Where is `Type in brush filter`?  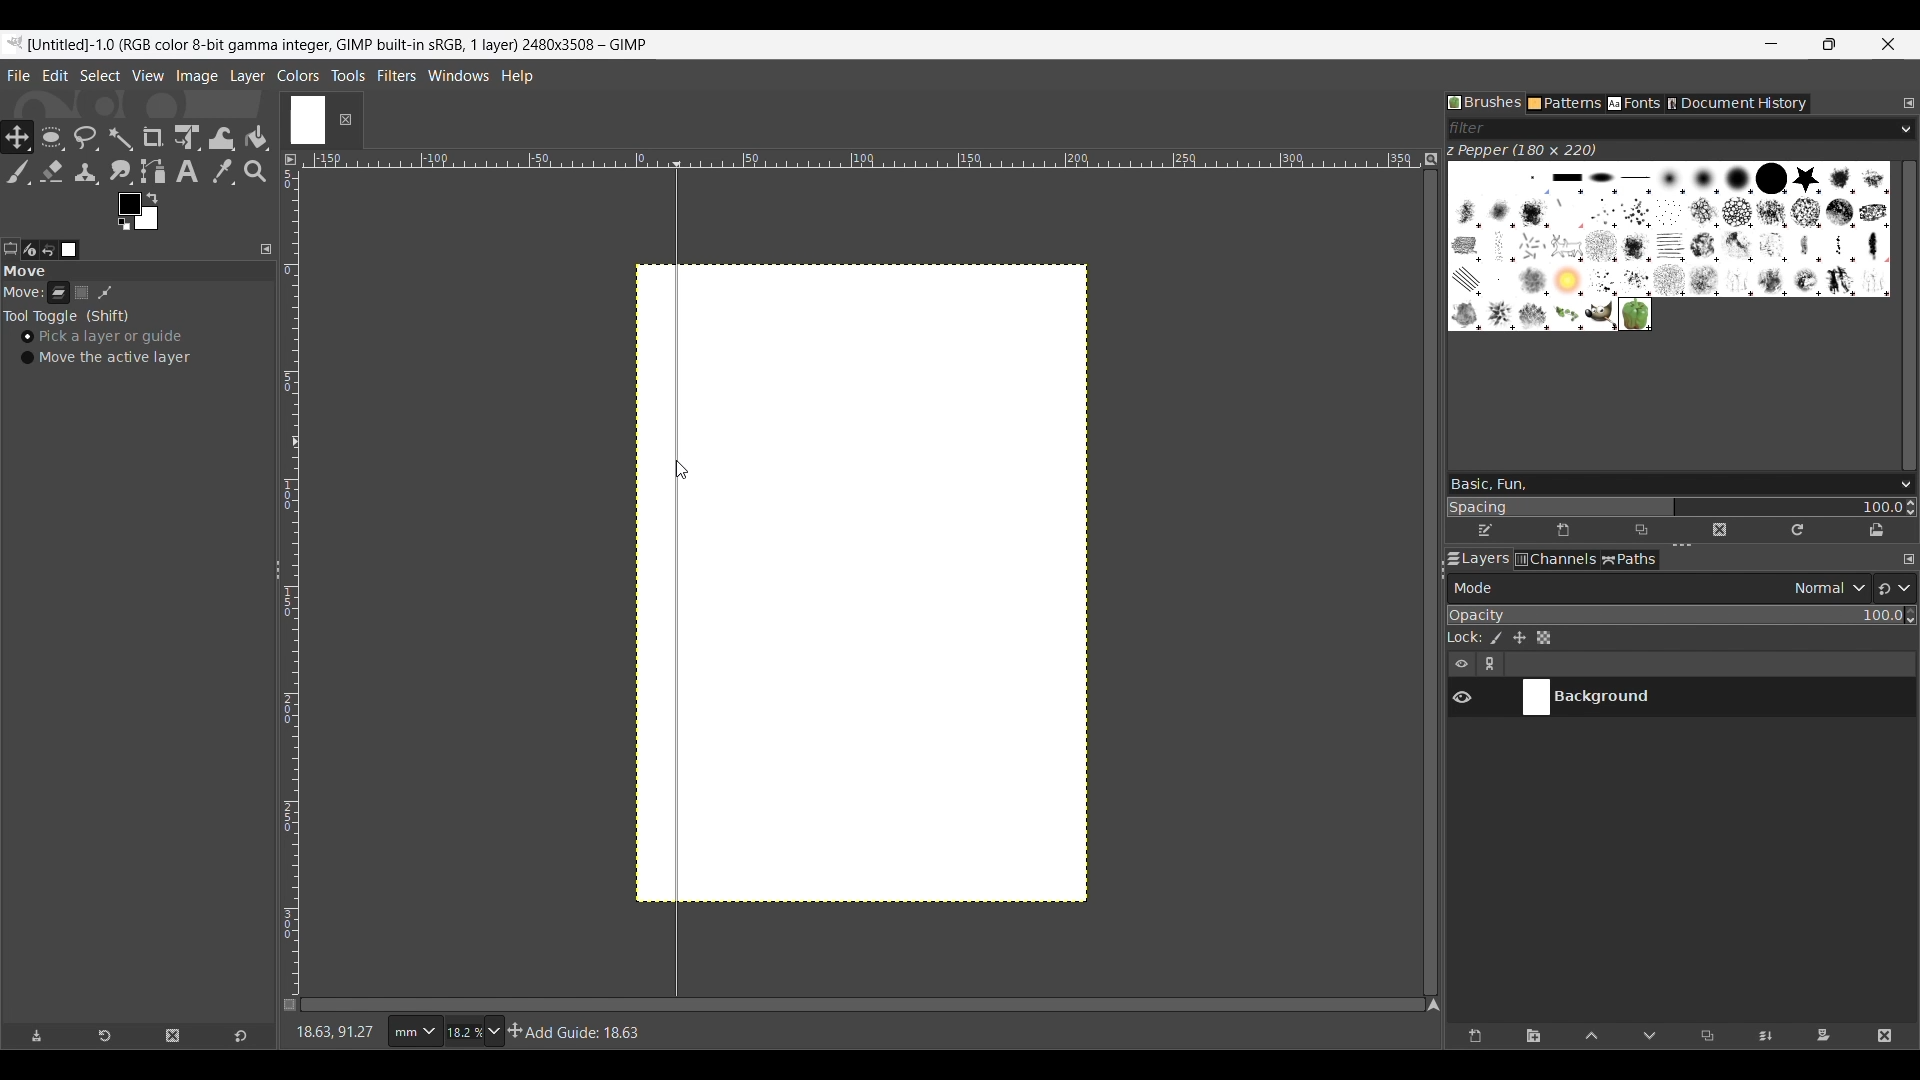
Type in brush filter is located at coordinates (1671, 129).